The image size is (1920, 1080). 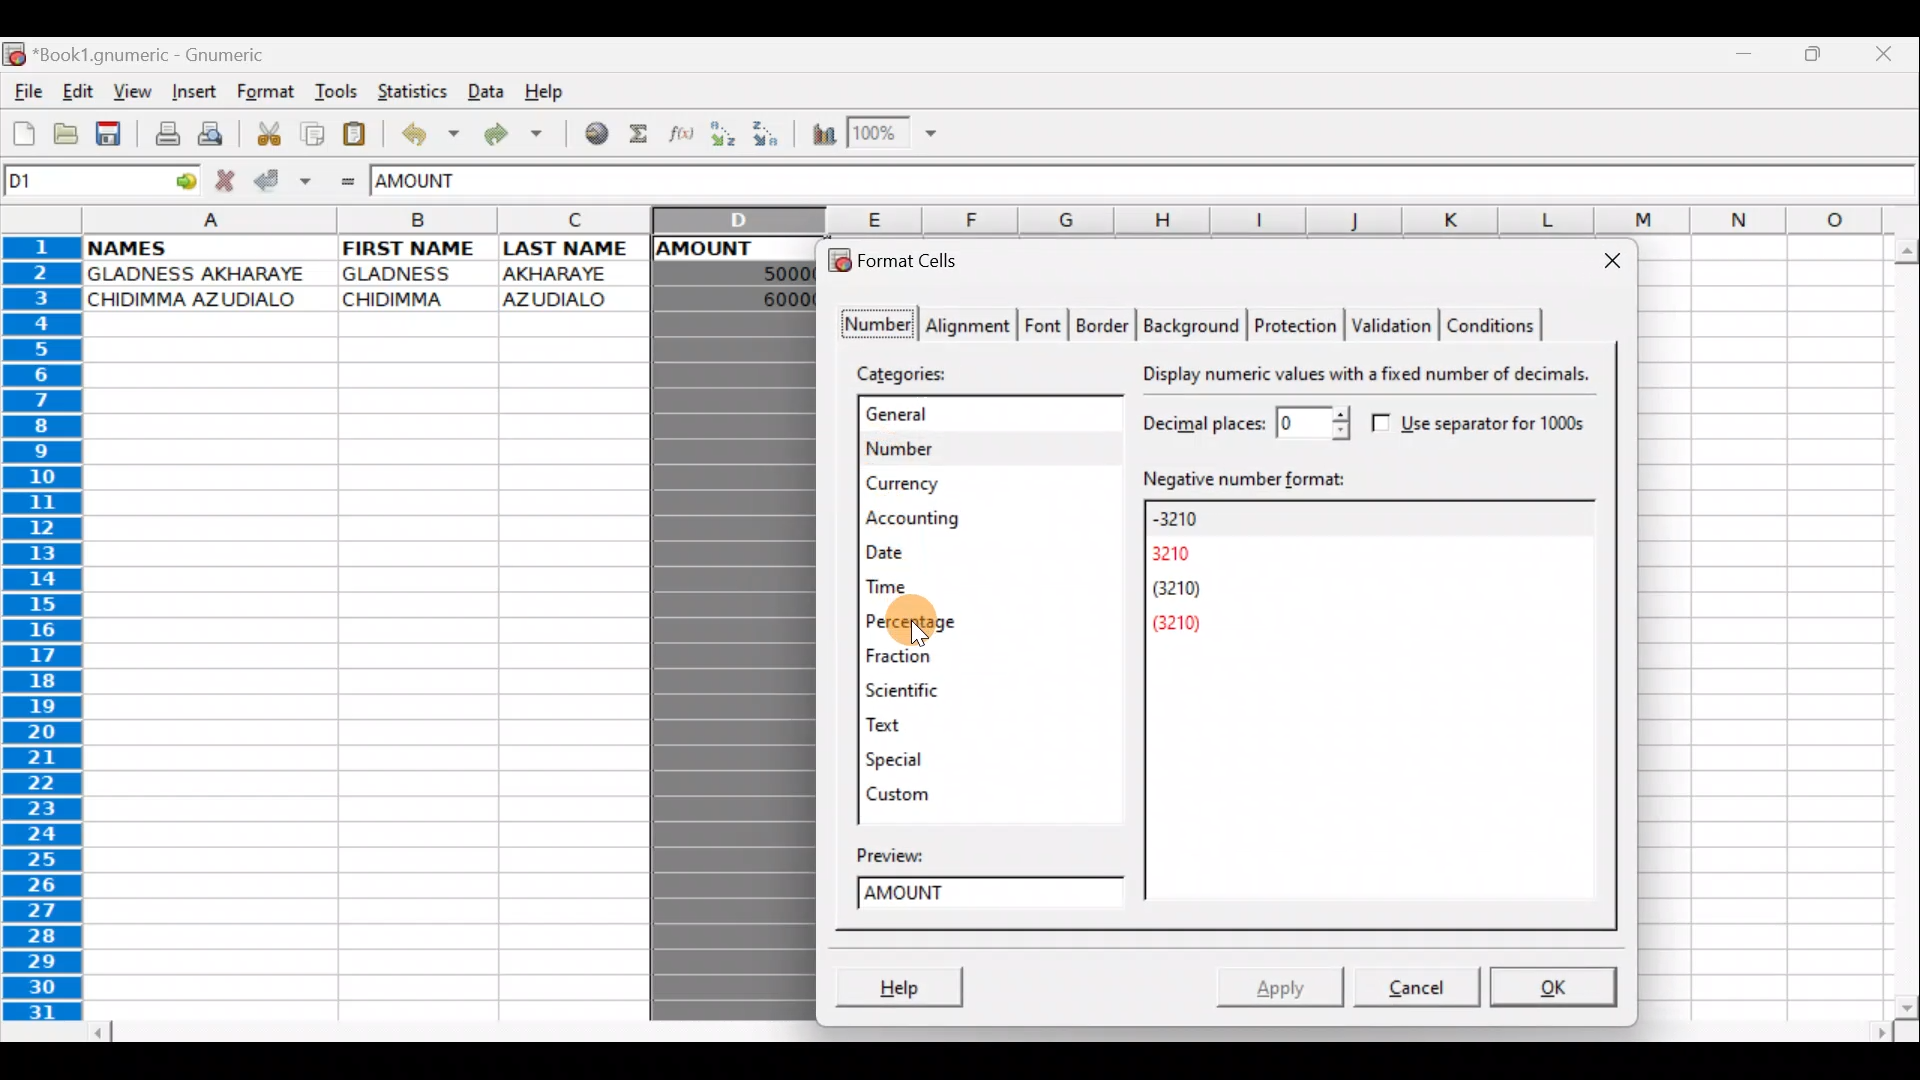 What do you see at coordinates (640, 135) in the screenshot?
I see `Sum in the current cell` at bounding box center [640, 135].